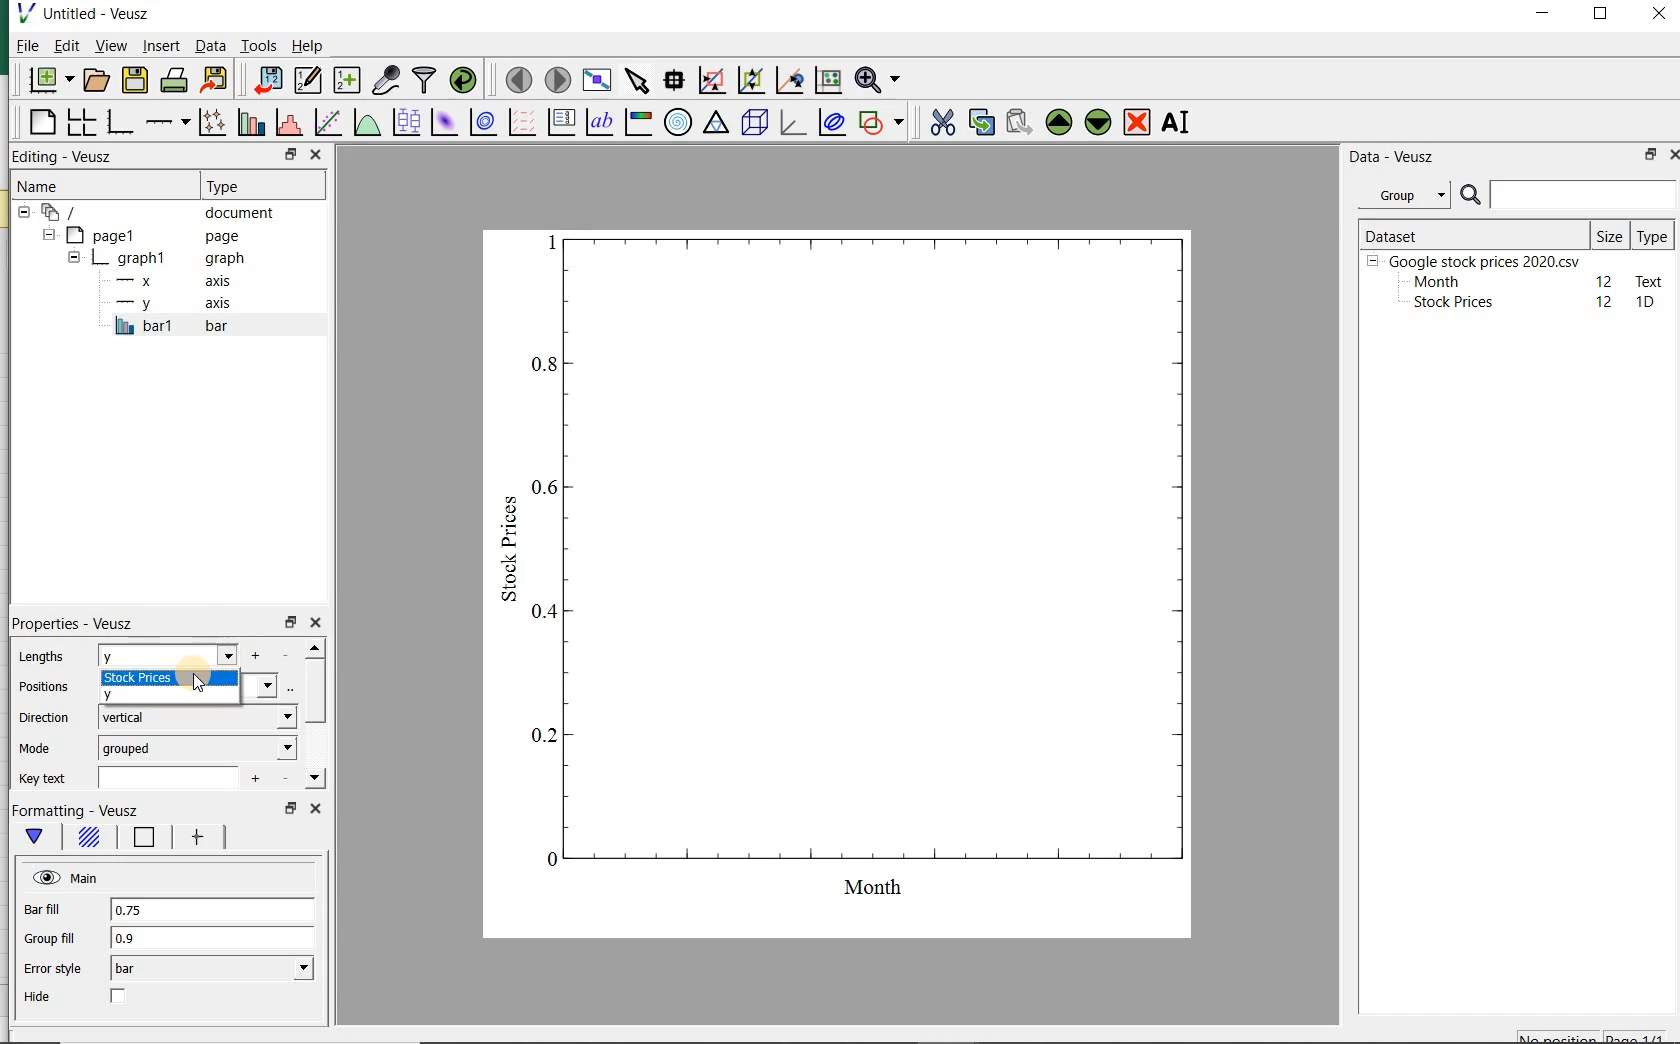 The height and width of the screenshot is (1044, 1680). Describe the element at coordinates (166, 124) in the screenshot. I see `add an axis to the plot` at that location.